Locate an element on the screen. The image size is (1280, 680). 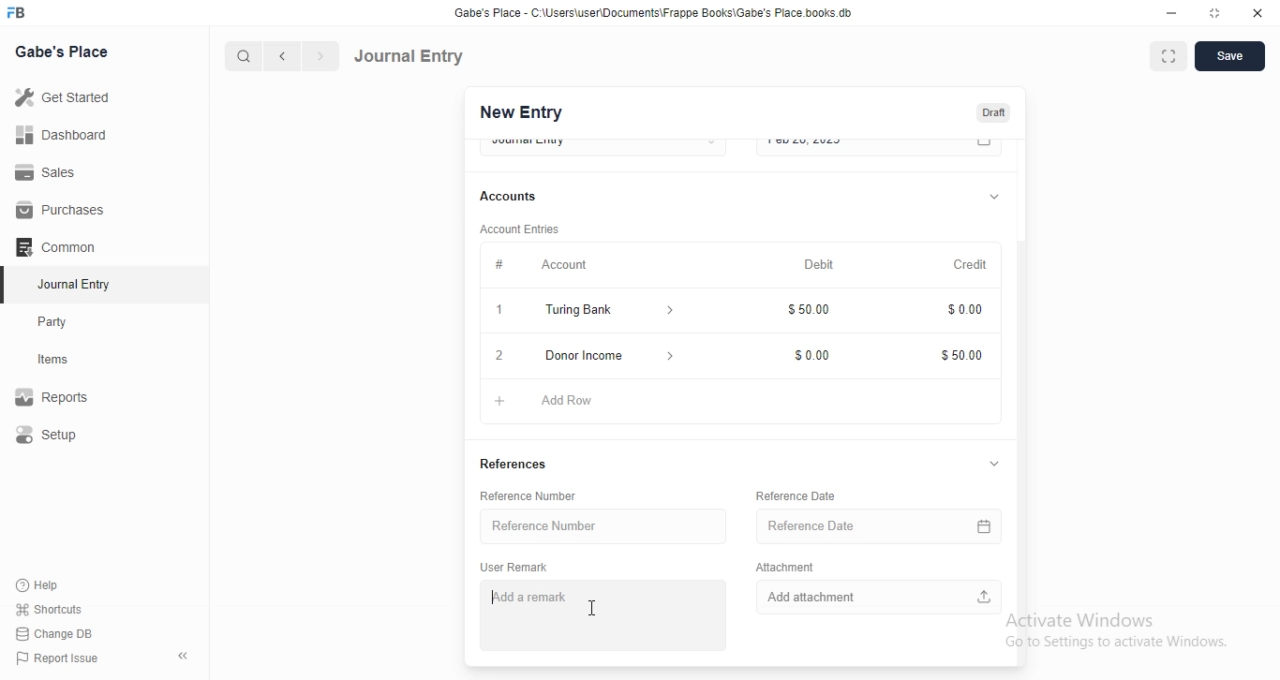
Dashboard is located at coordinates (66, 134).